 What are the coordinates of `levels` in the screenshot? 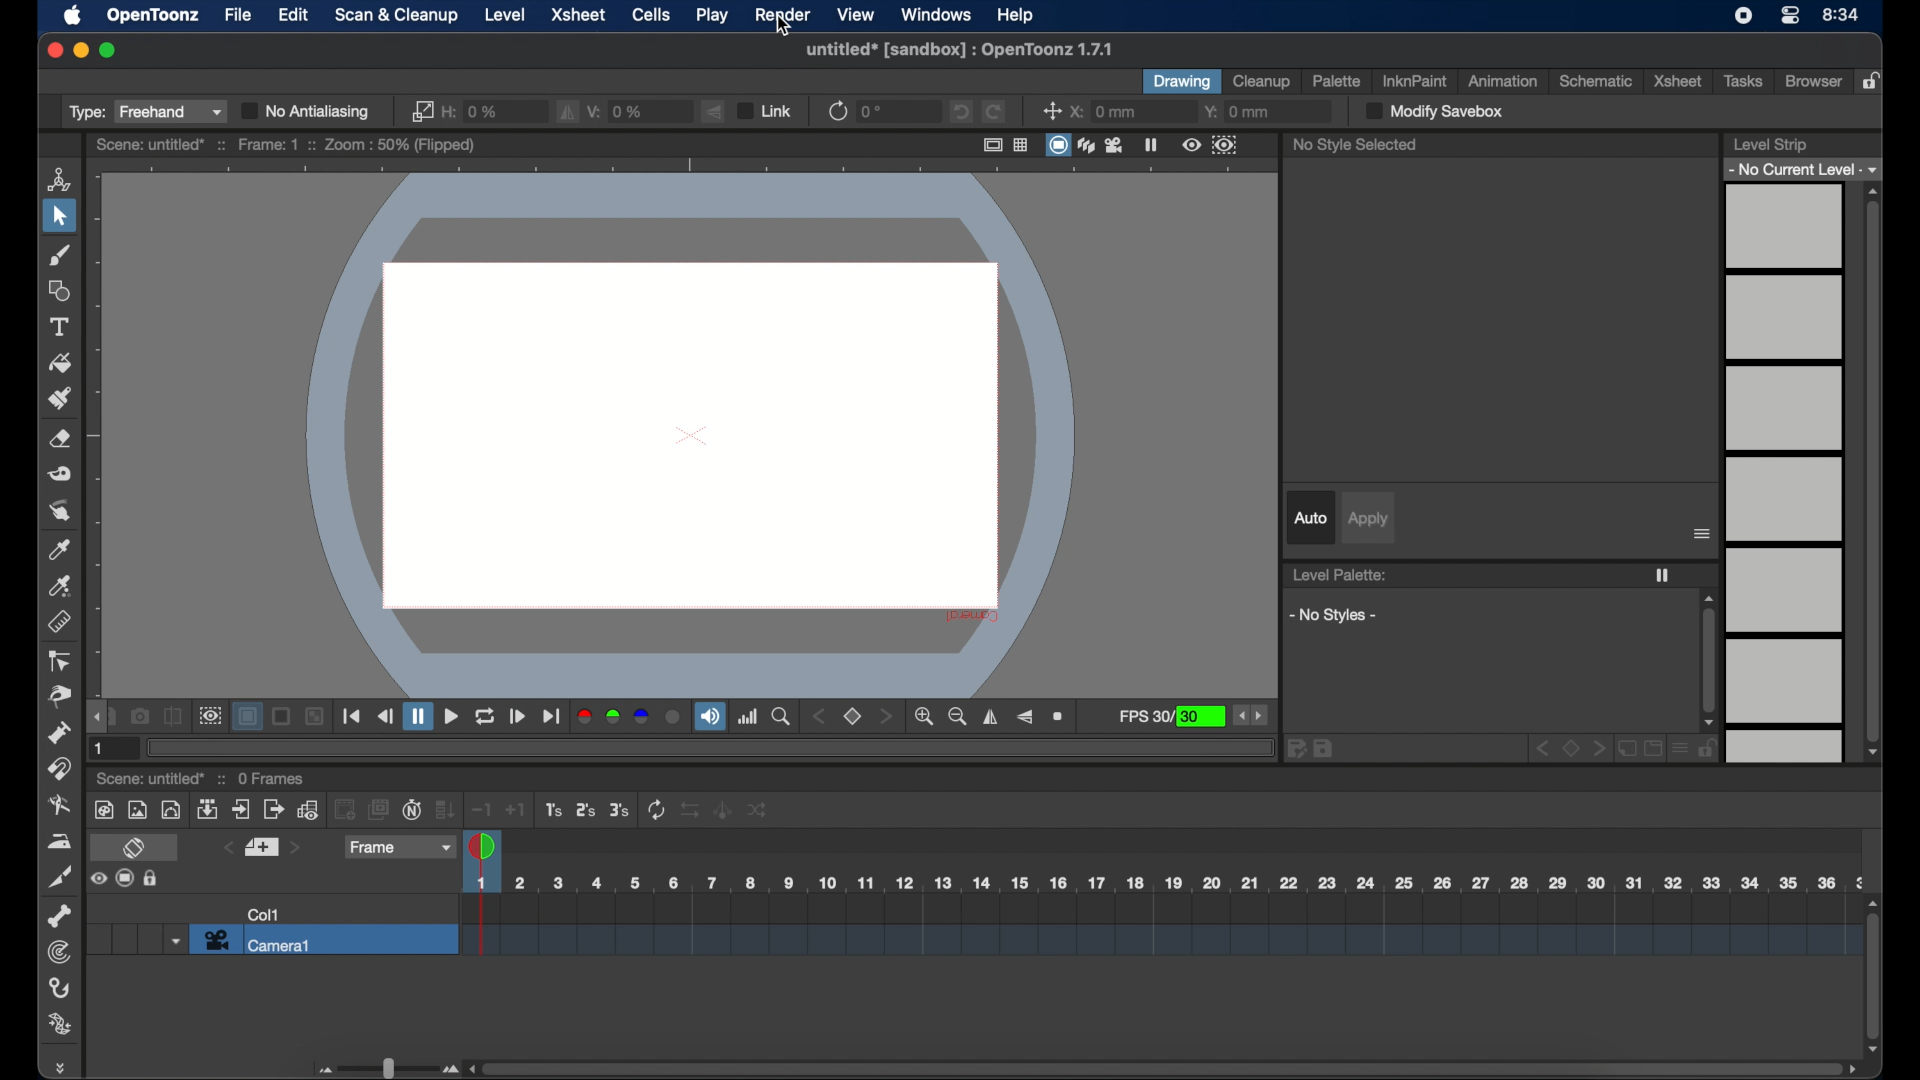 It's located at (1786, 474).